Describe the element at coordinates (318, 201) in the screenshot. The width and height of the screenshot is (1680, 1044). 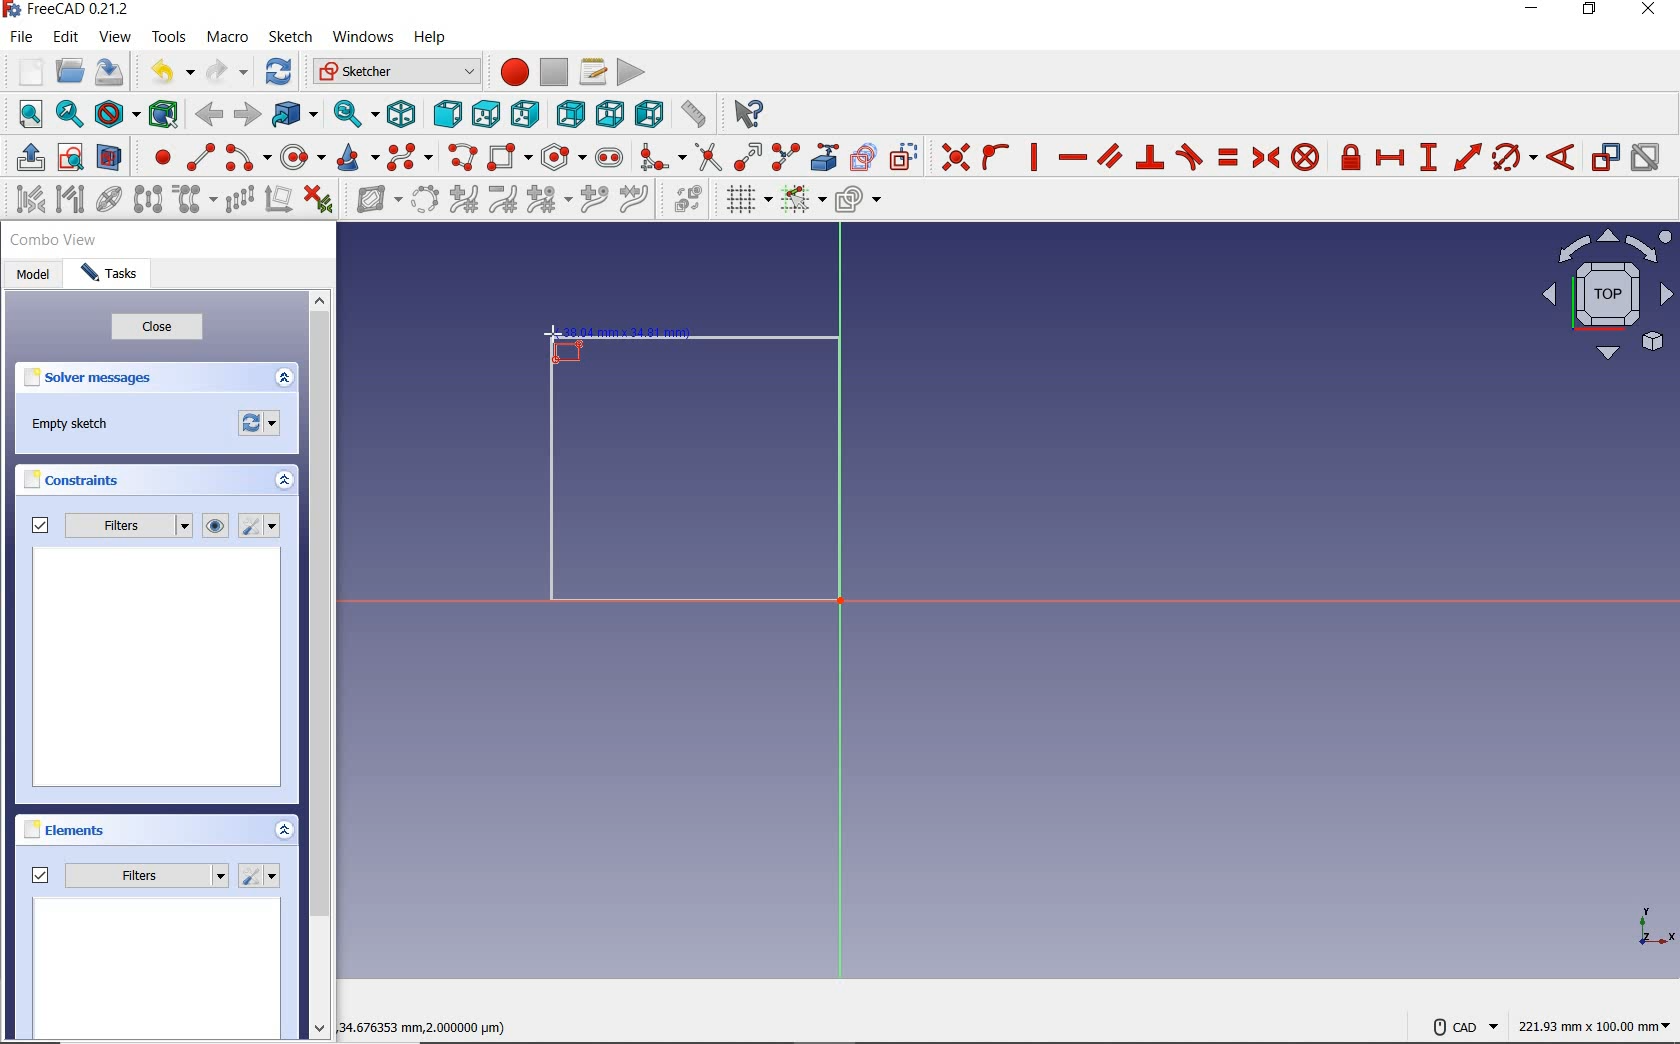
I see `delete all constraints` at that location.